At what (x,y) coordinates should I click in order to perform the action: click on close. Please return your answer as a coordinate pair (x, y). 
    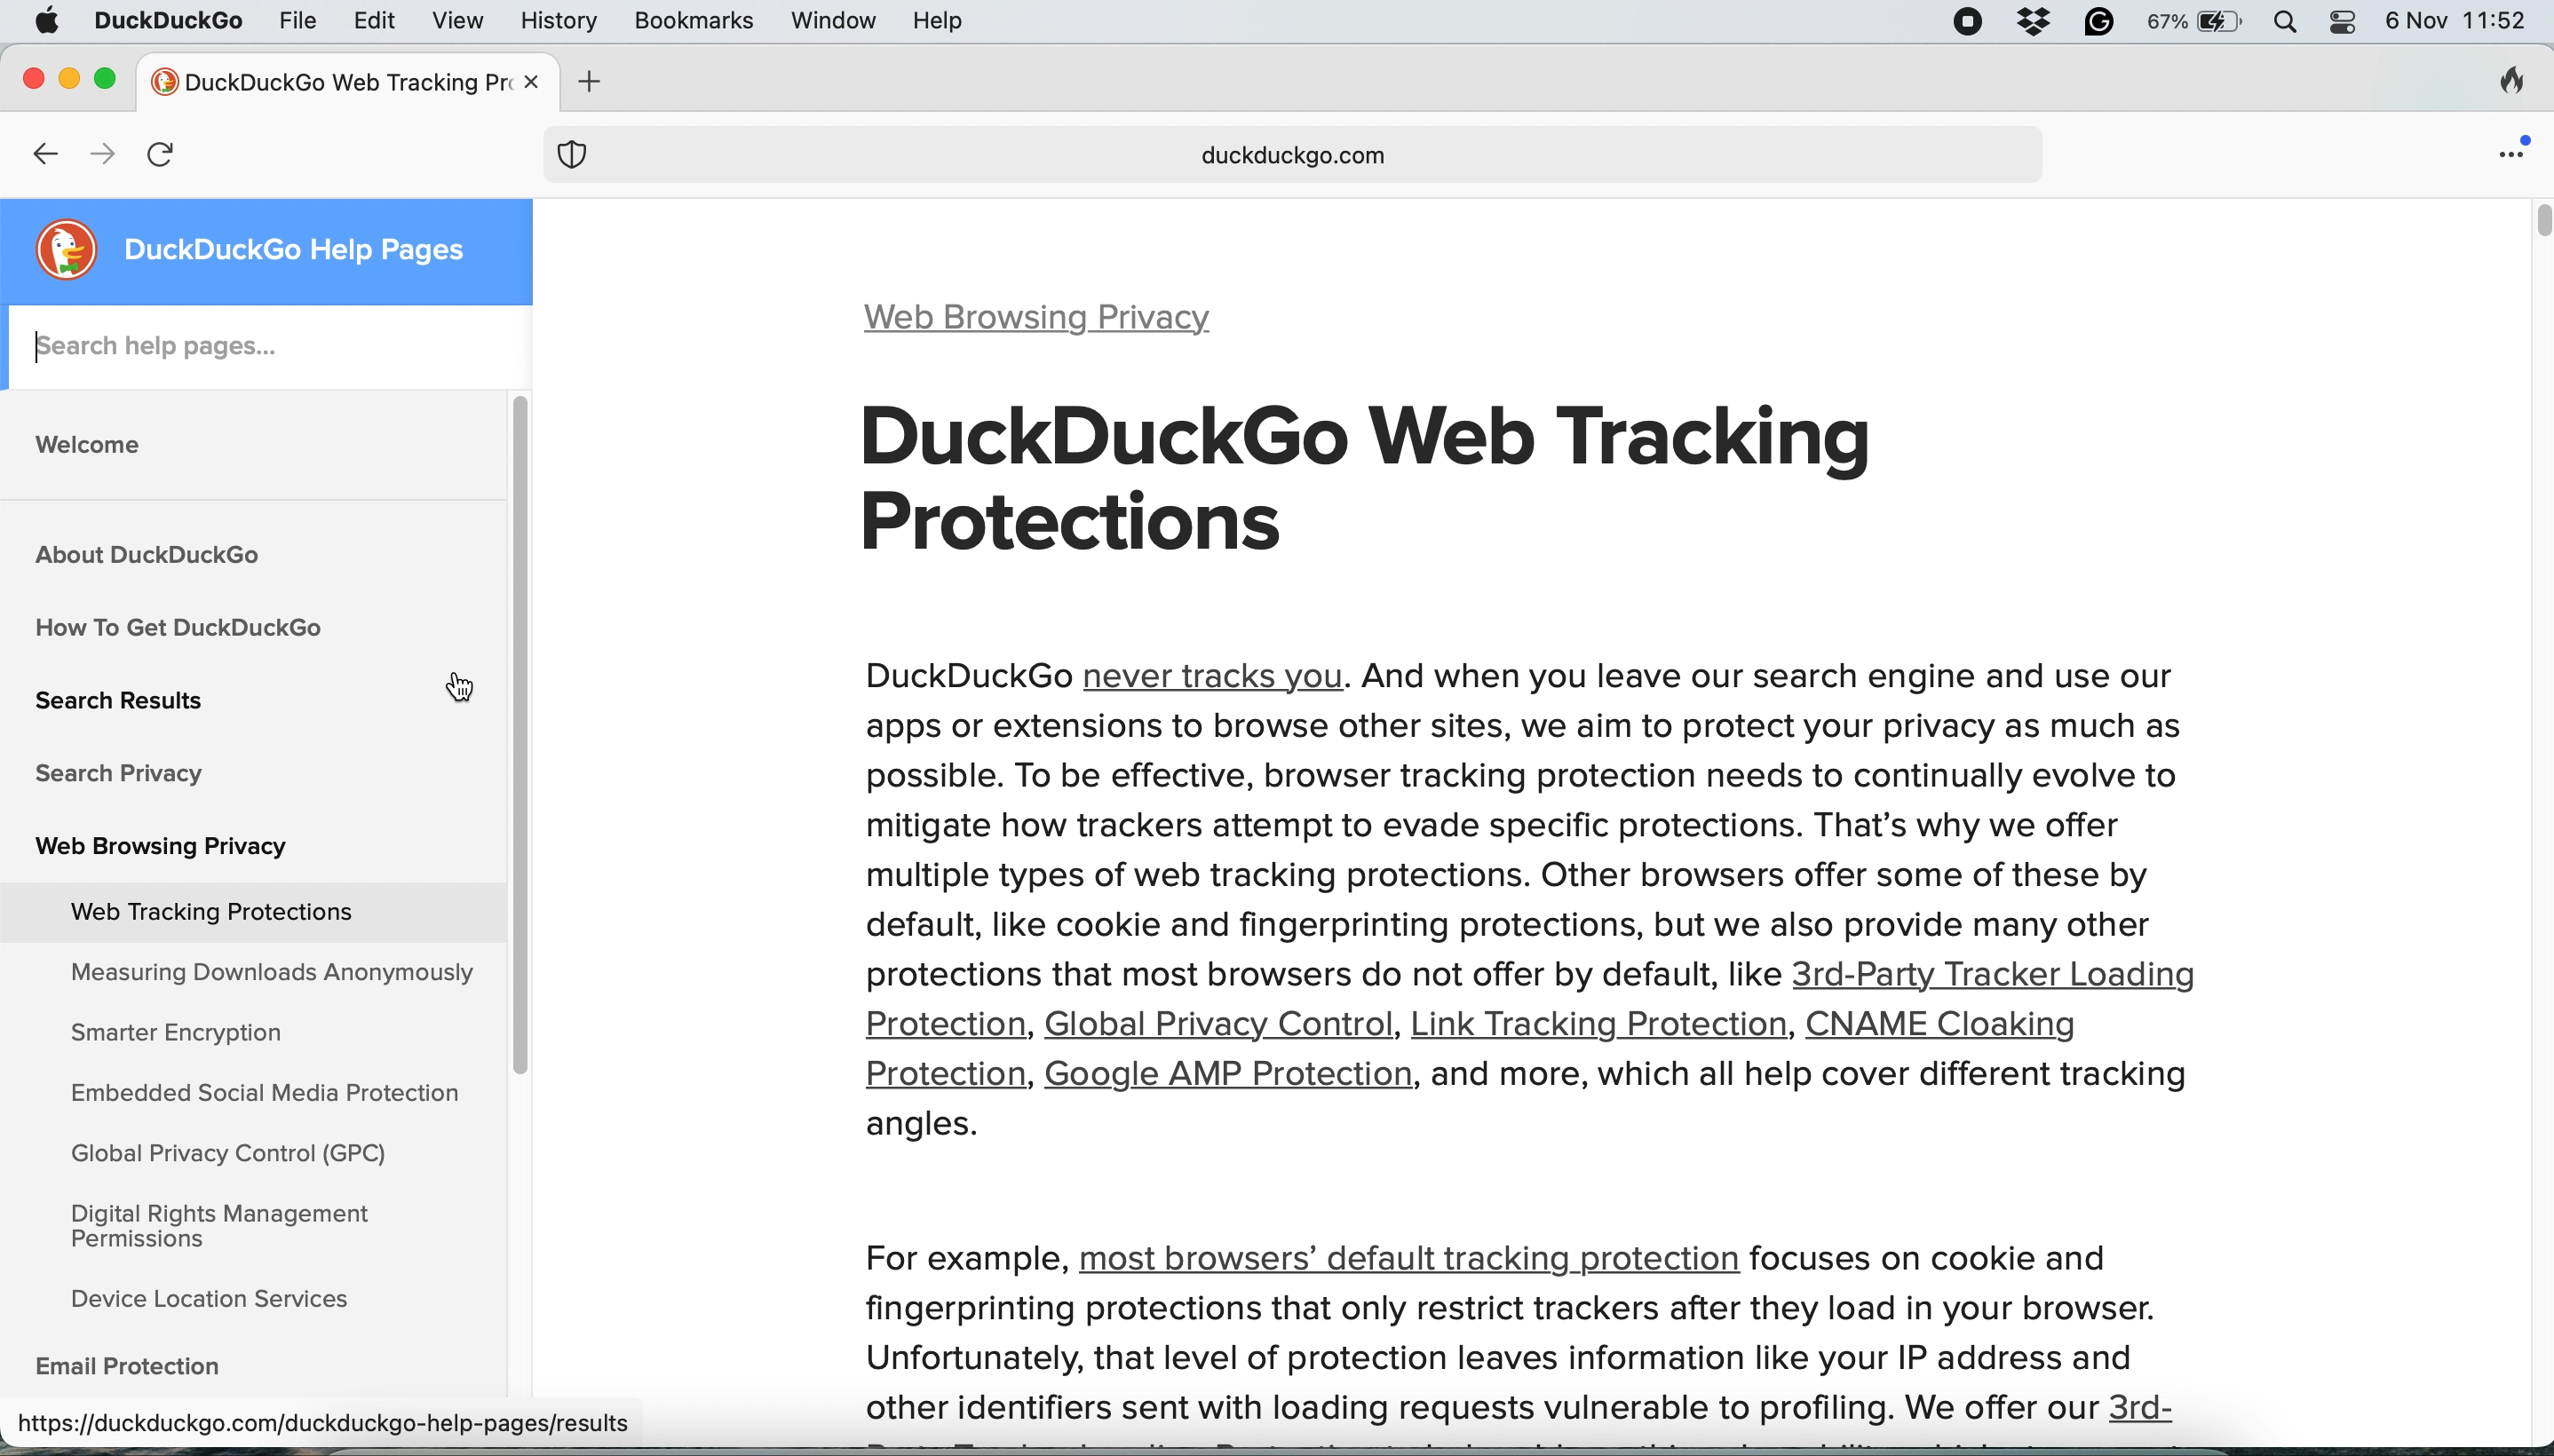
    Looking at the image, I should click on (525, 84).